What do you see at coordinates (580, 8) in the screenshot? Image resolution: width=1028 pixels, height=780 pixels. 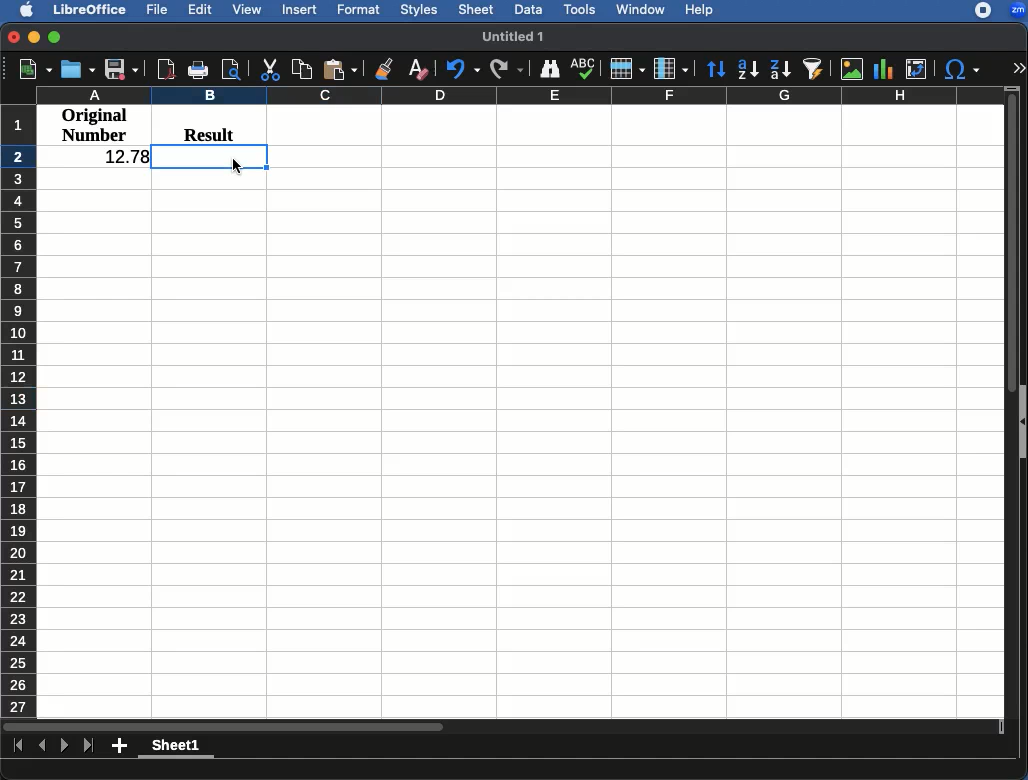 I see `Tools` at bounding box center [580, 8].